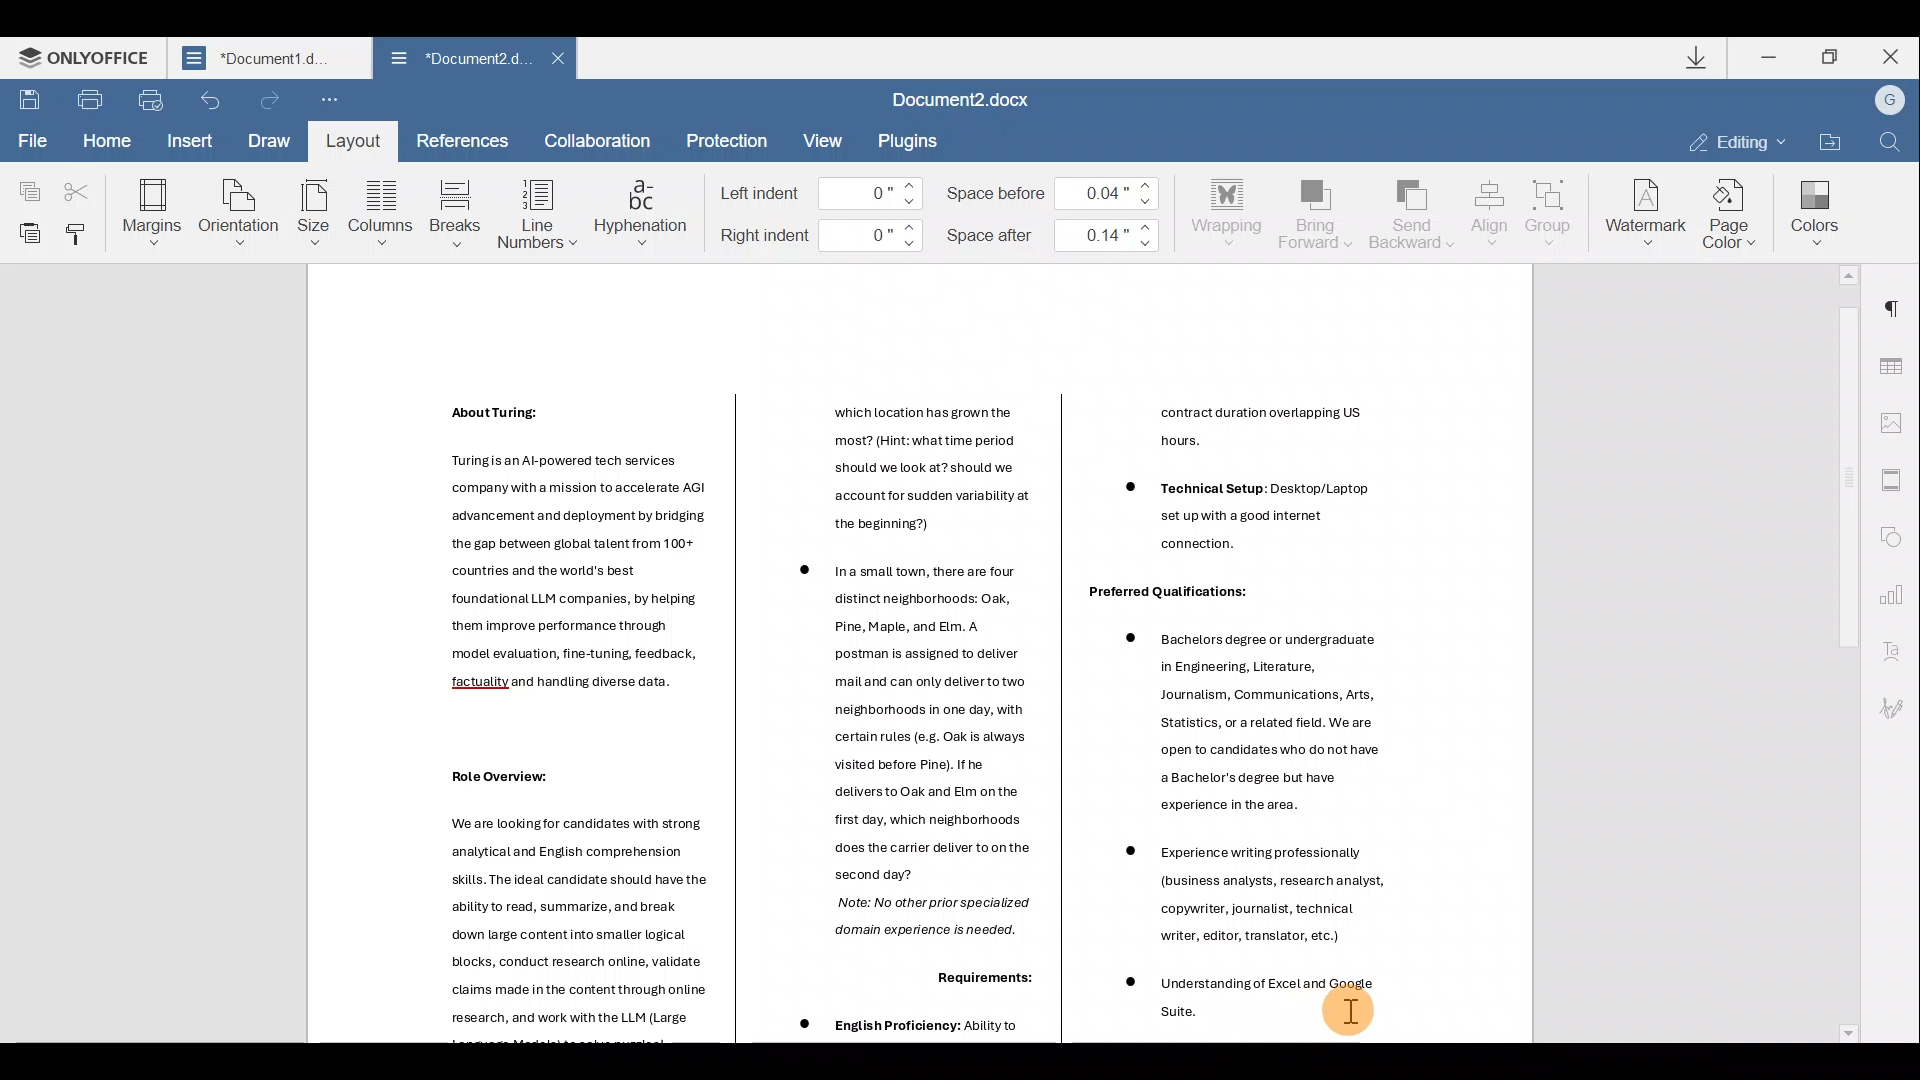 The image size is (1920, 1080). Describe the element at coordinates (1900, 596) in the screenshot. I see `Chart settings` at that location.